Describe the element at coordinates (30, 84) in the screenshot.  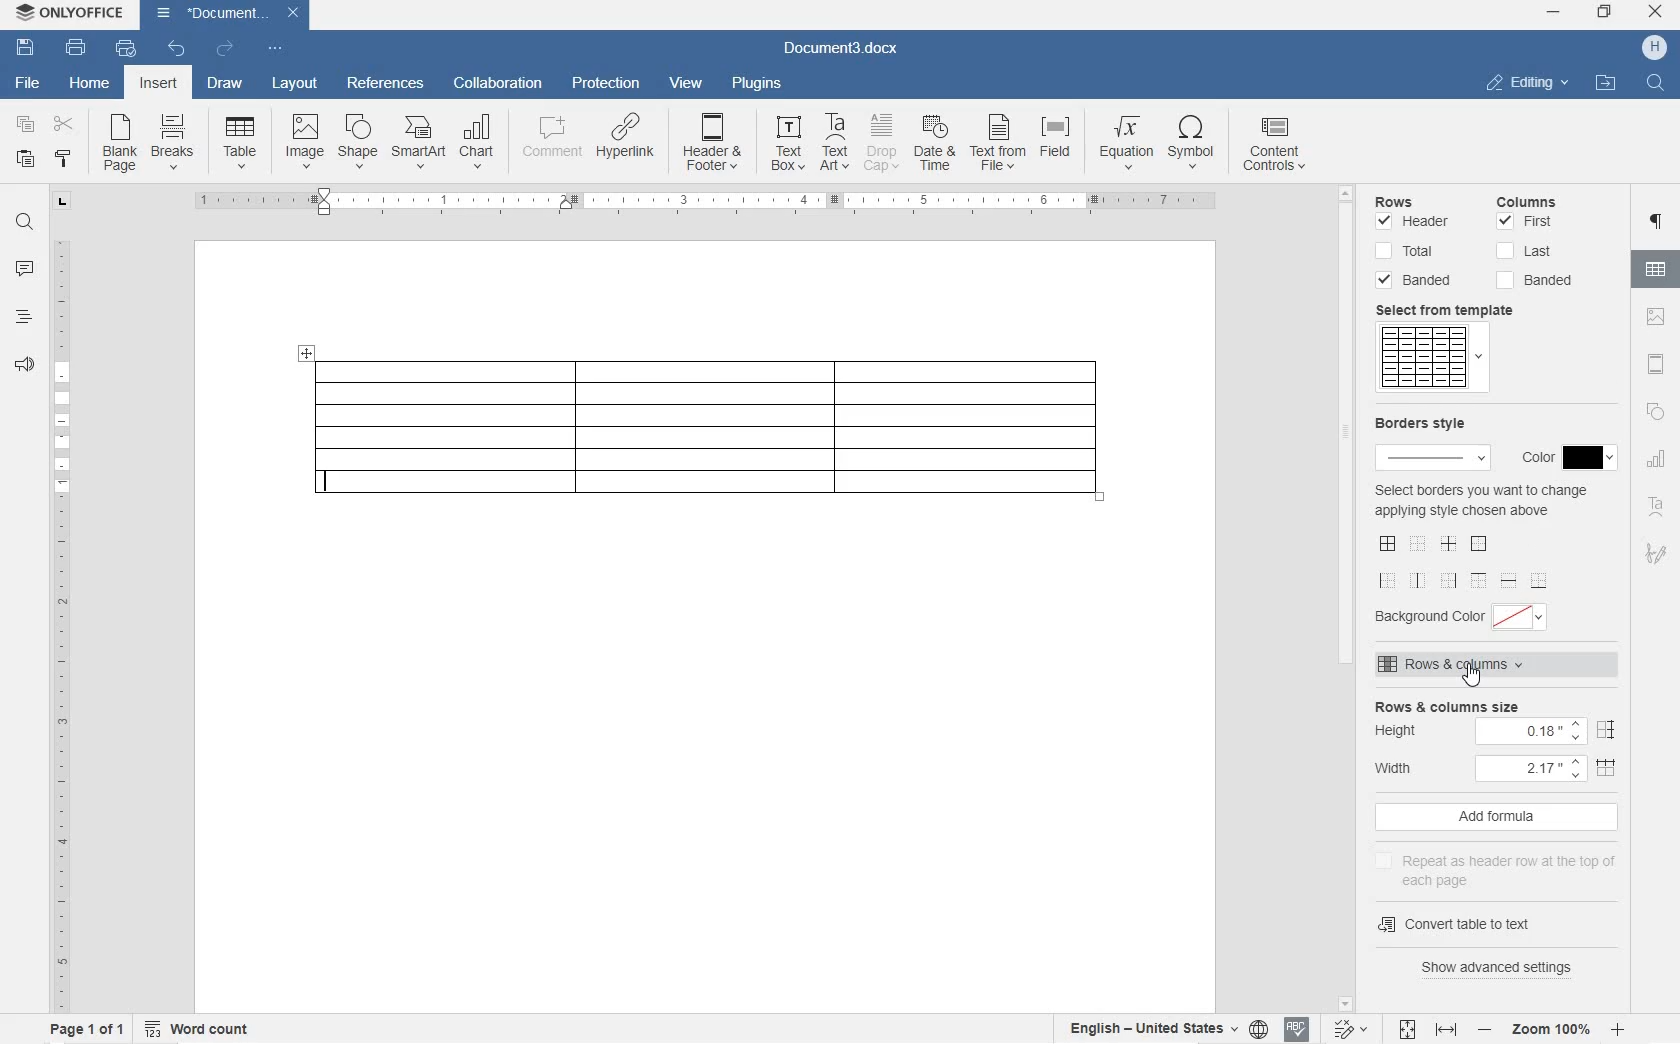
I see `FILE` at that location.